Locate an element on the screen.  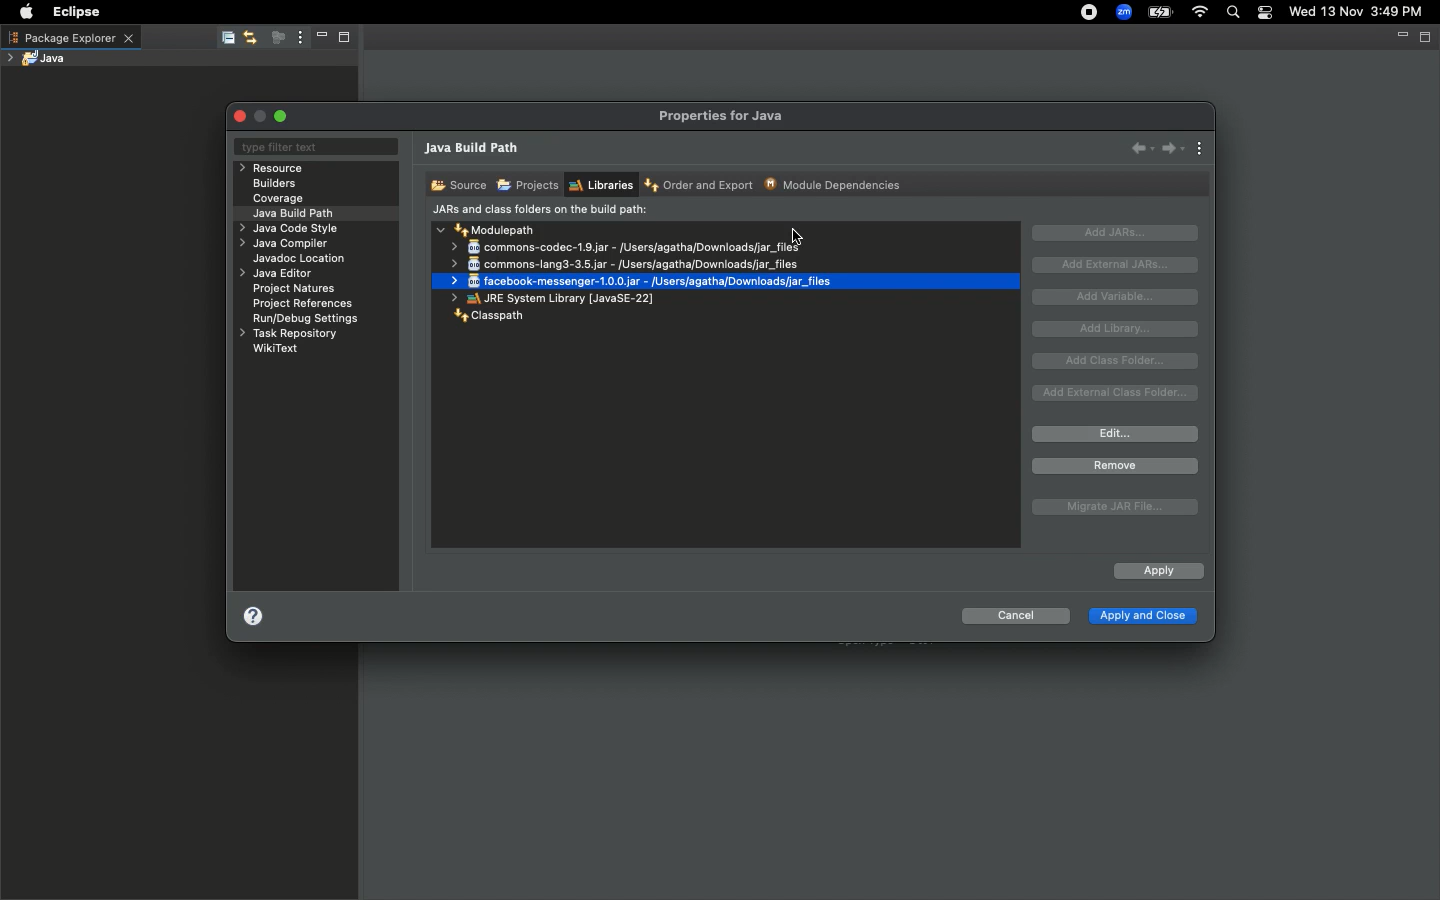
Java build path is located at coordinates (298, 212).